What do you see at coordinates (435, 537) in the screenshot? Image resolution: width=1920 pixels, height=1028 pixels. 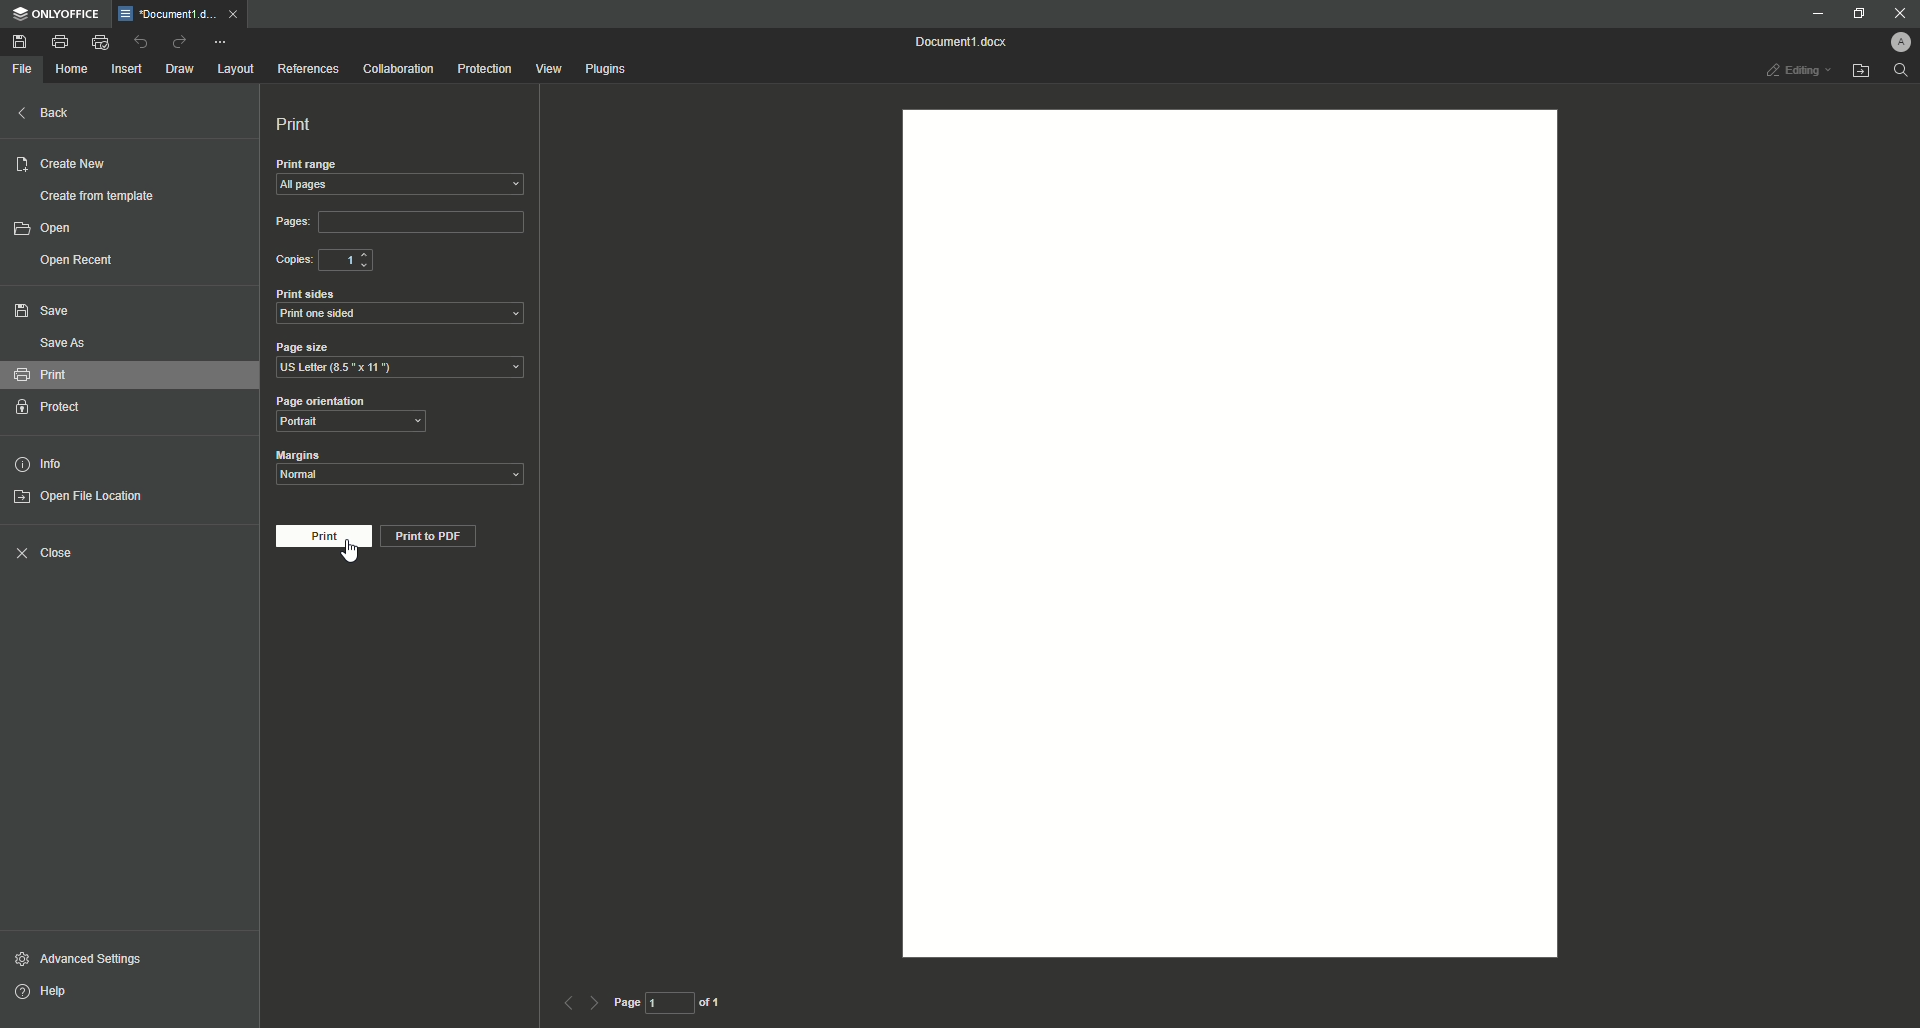 I see `Print to PDF` at bounding box center [435, 537].